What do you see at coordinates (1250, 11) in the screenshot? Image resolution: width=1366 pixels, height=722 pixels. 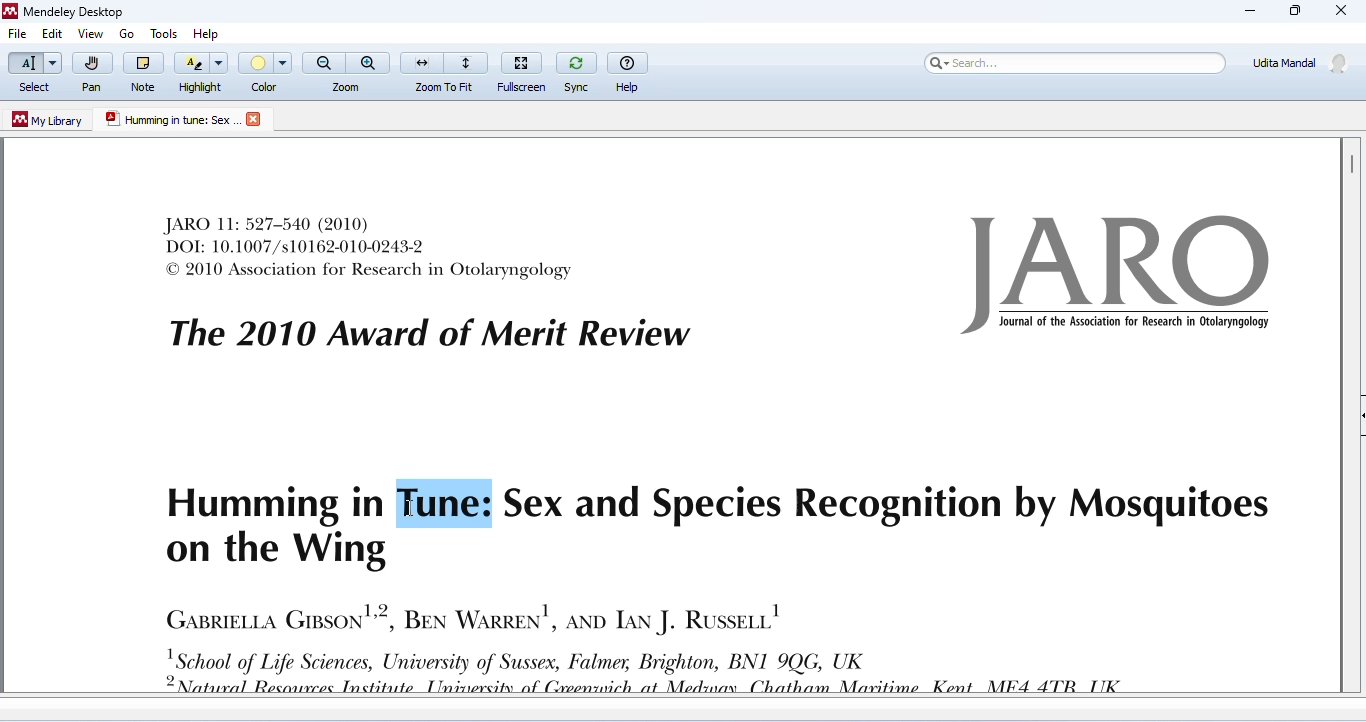 I see `minimize` at bounding box center [1250, 11].